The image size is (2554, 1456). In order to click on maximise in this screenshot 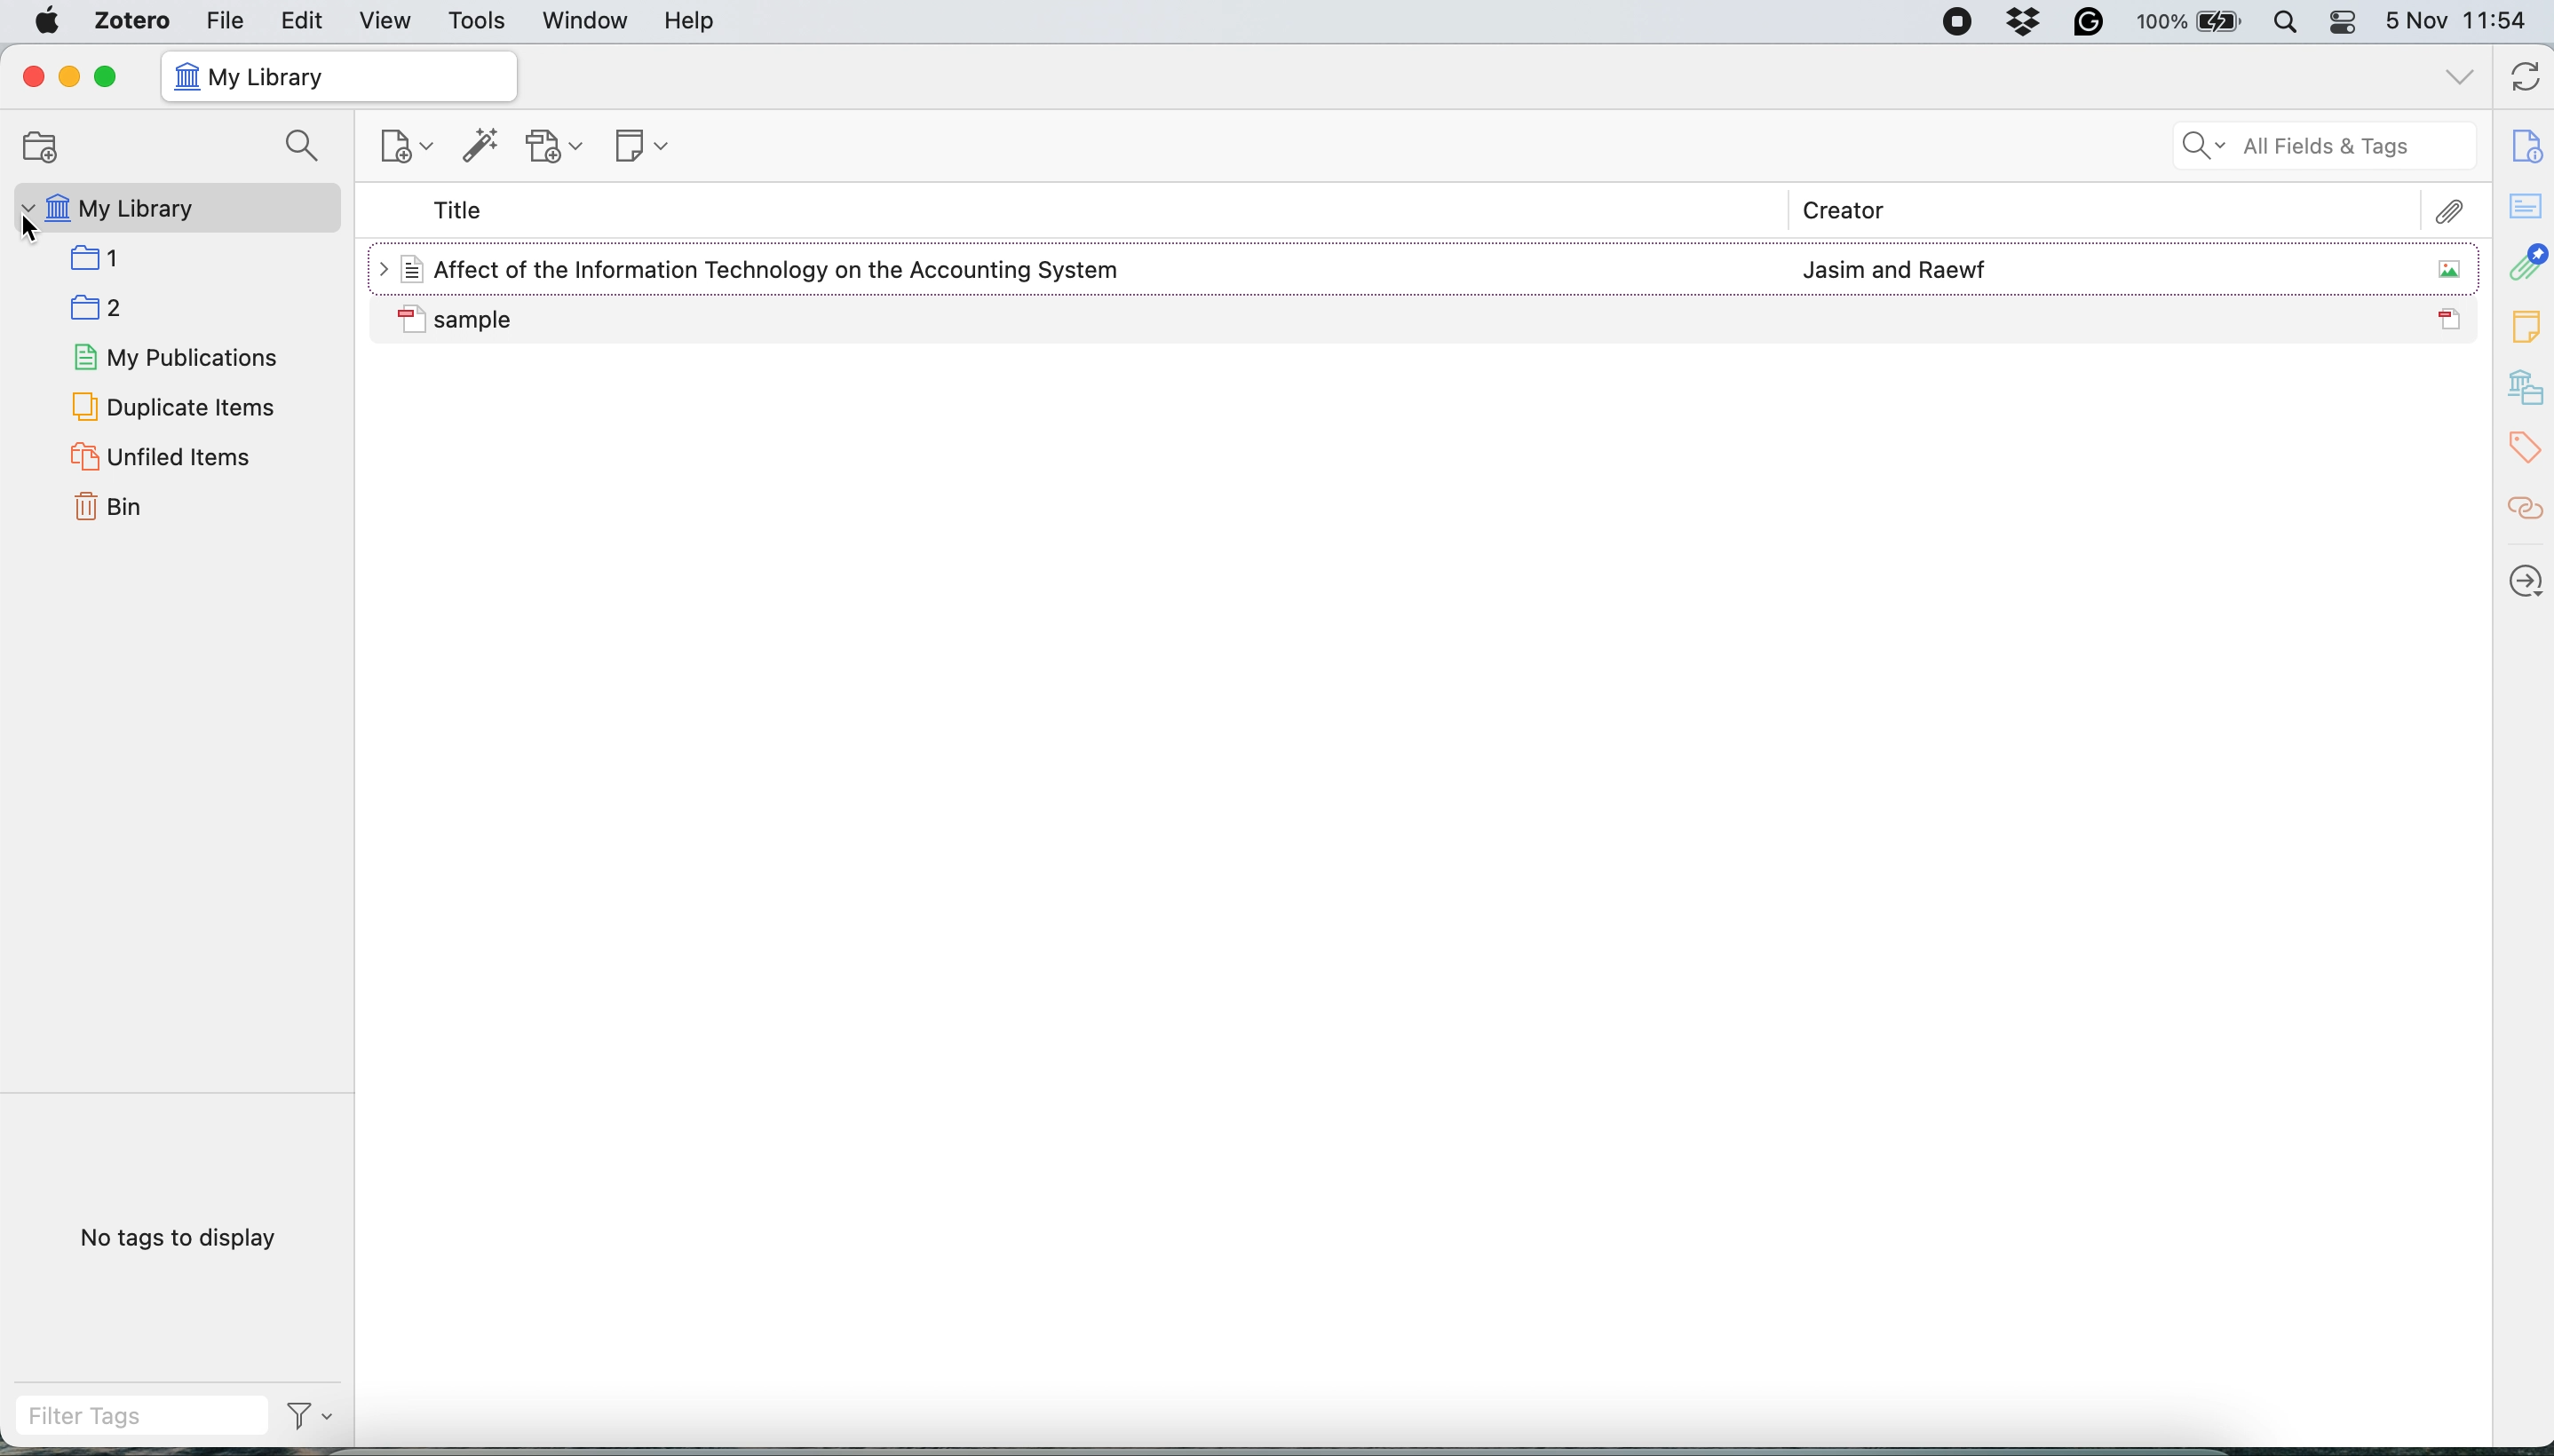, I will do `click(104, 79)`.